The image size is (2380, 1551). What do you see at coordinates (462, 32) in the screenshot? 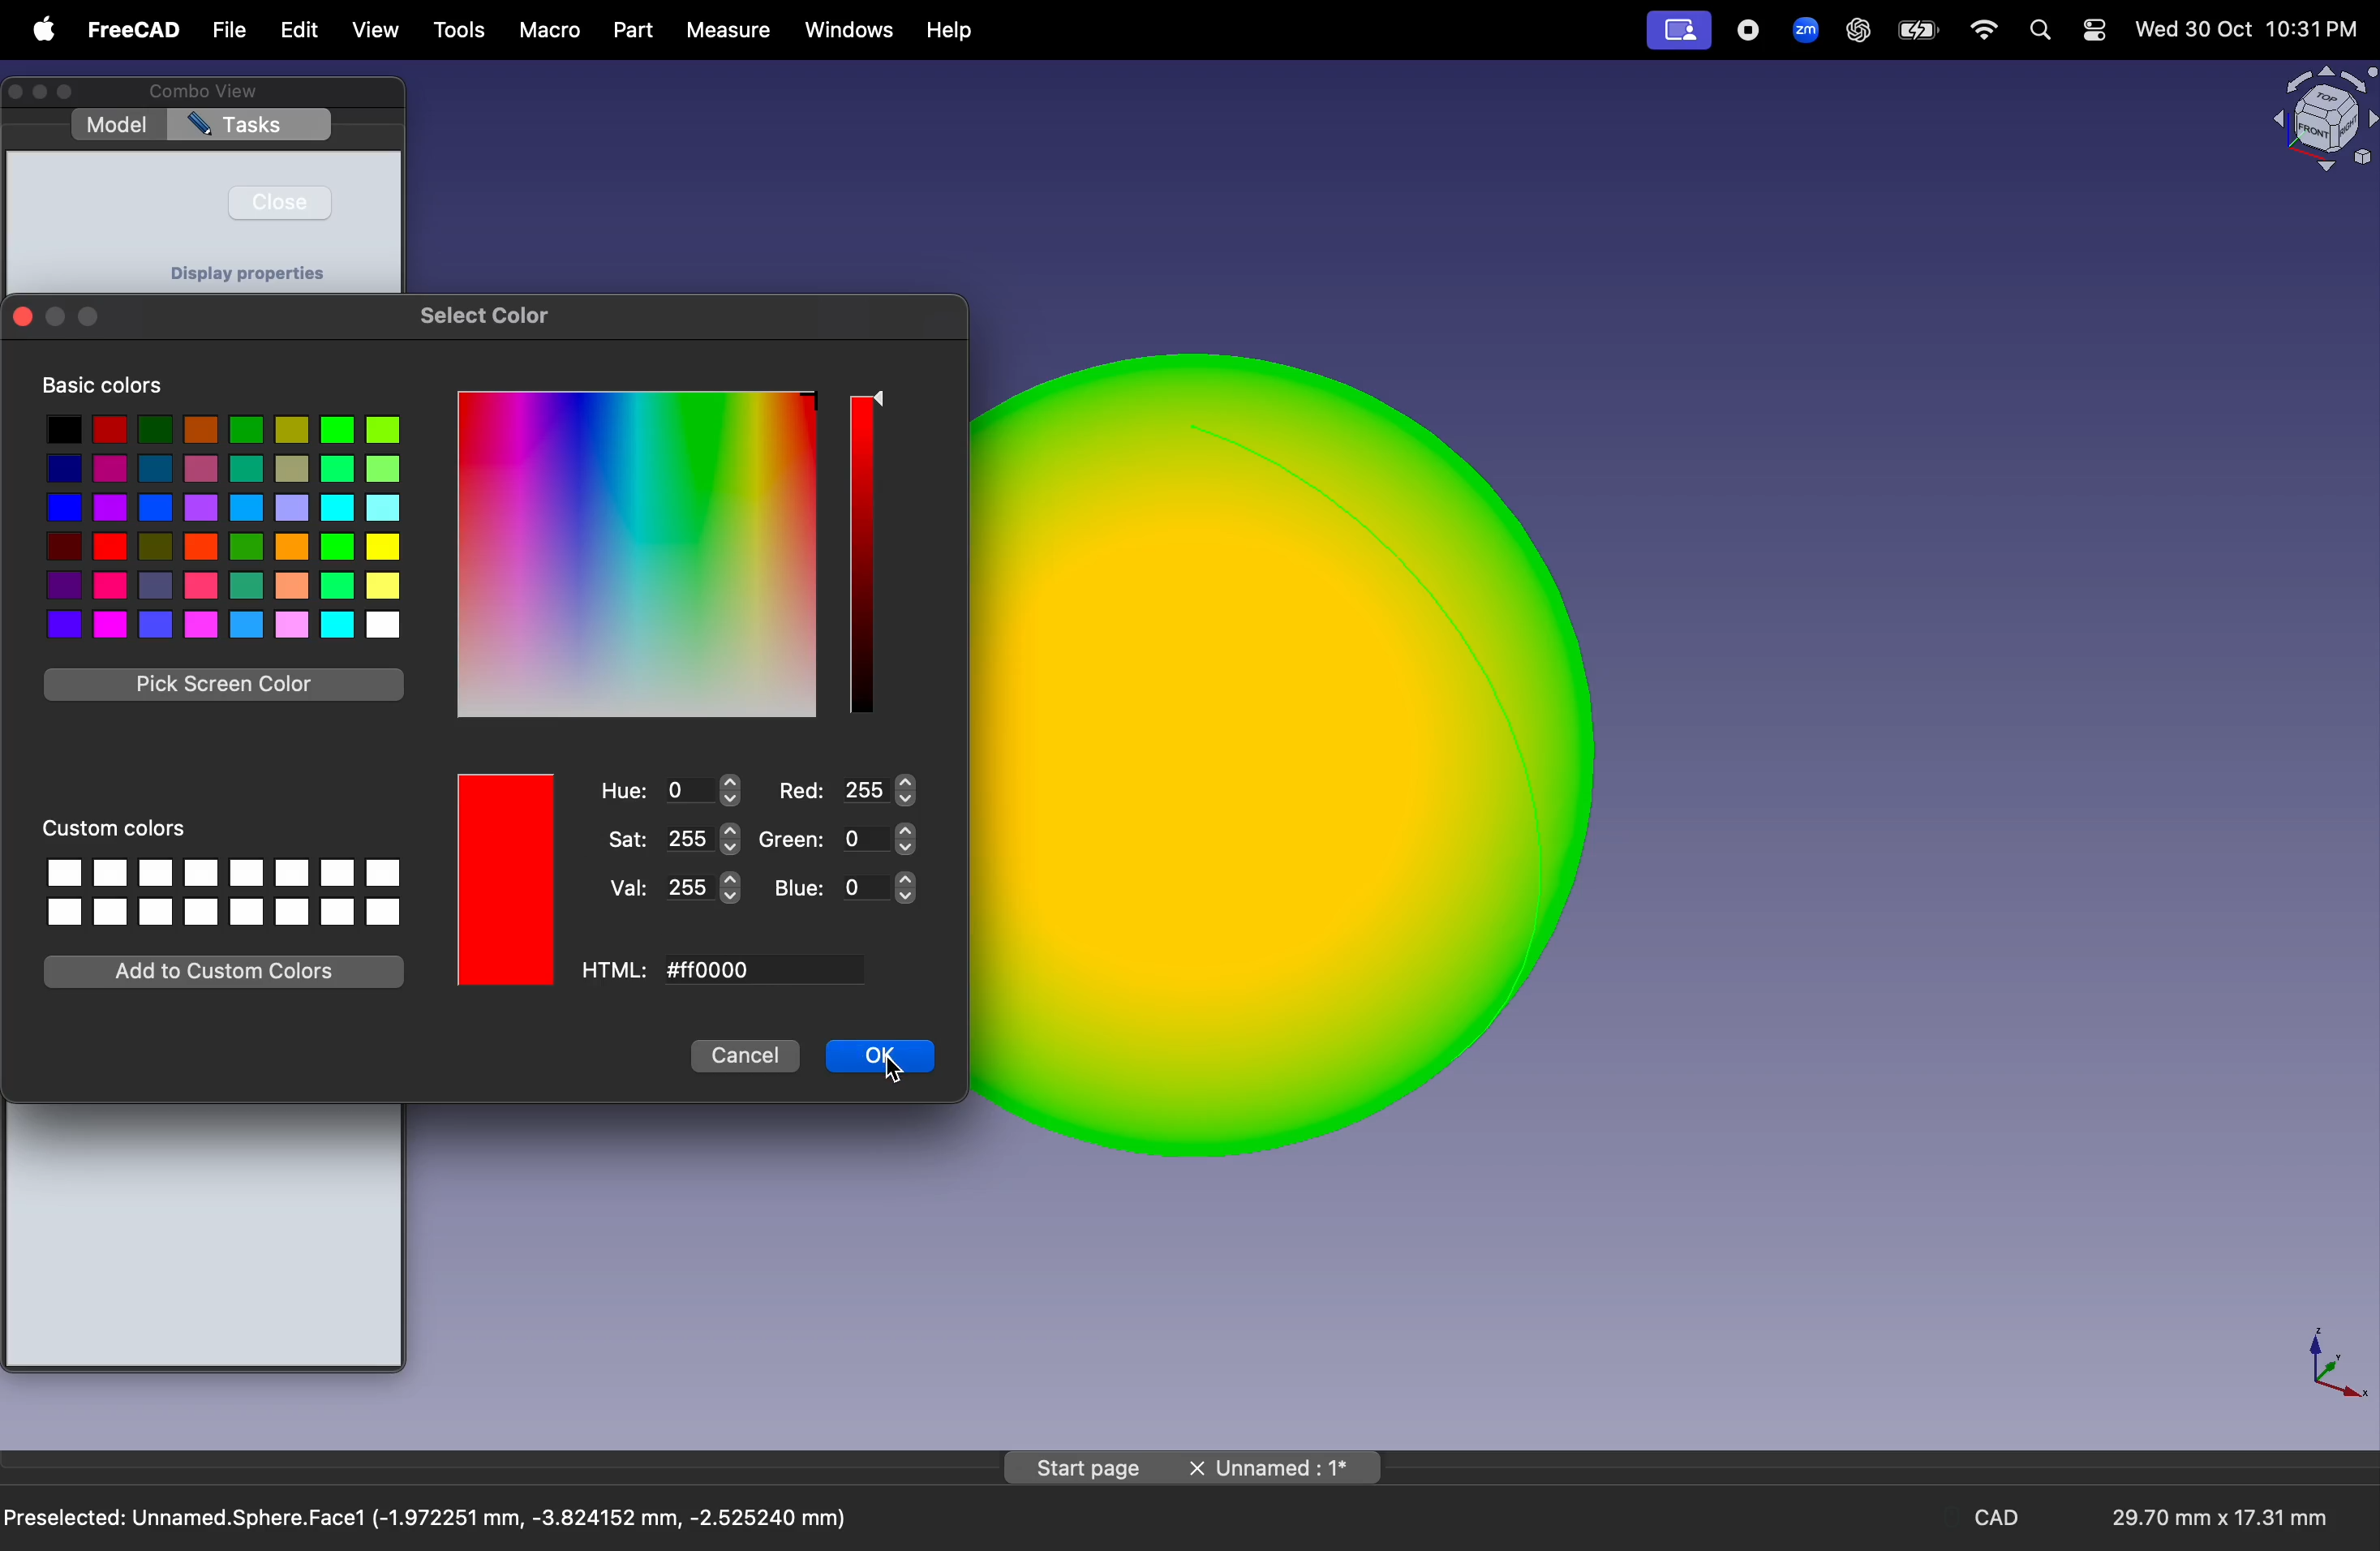
I see `tools` at bounding box center [462, 32].